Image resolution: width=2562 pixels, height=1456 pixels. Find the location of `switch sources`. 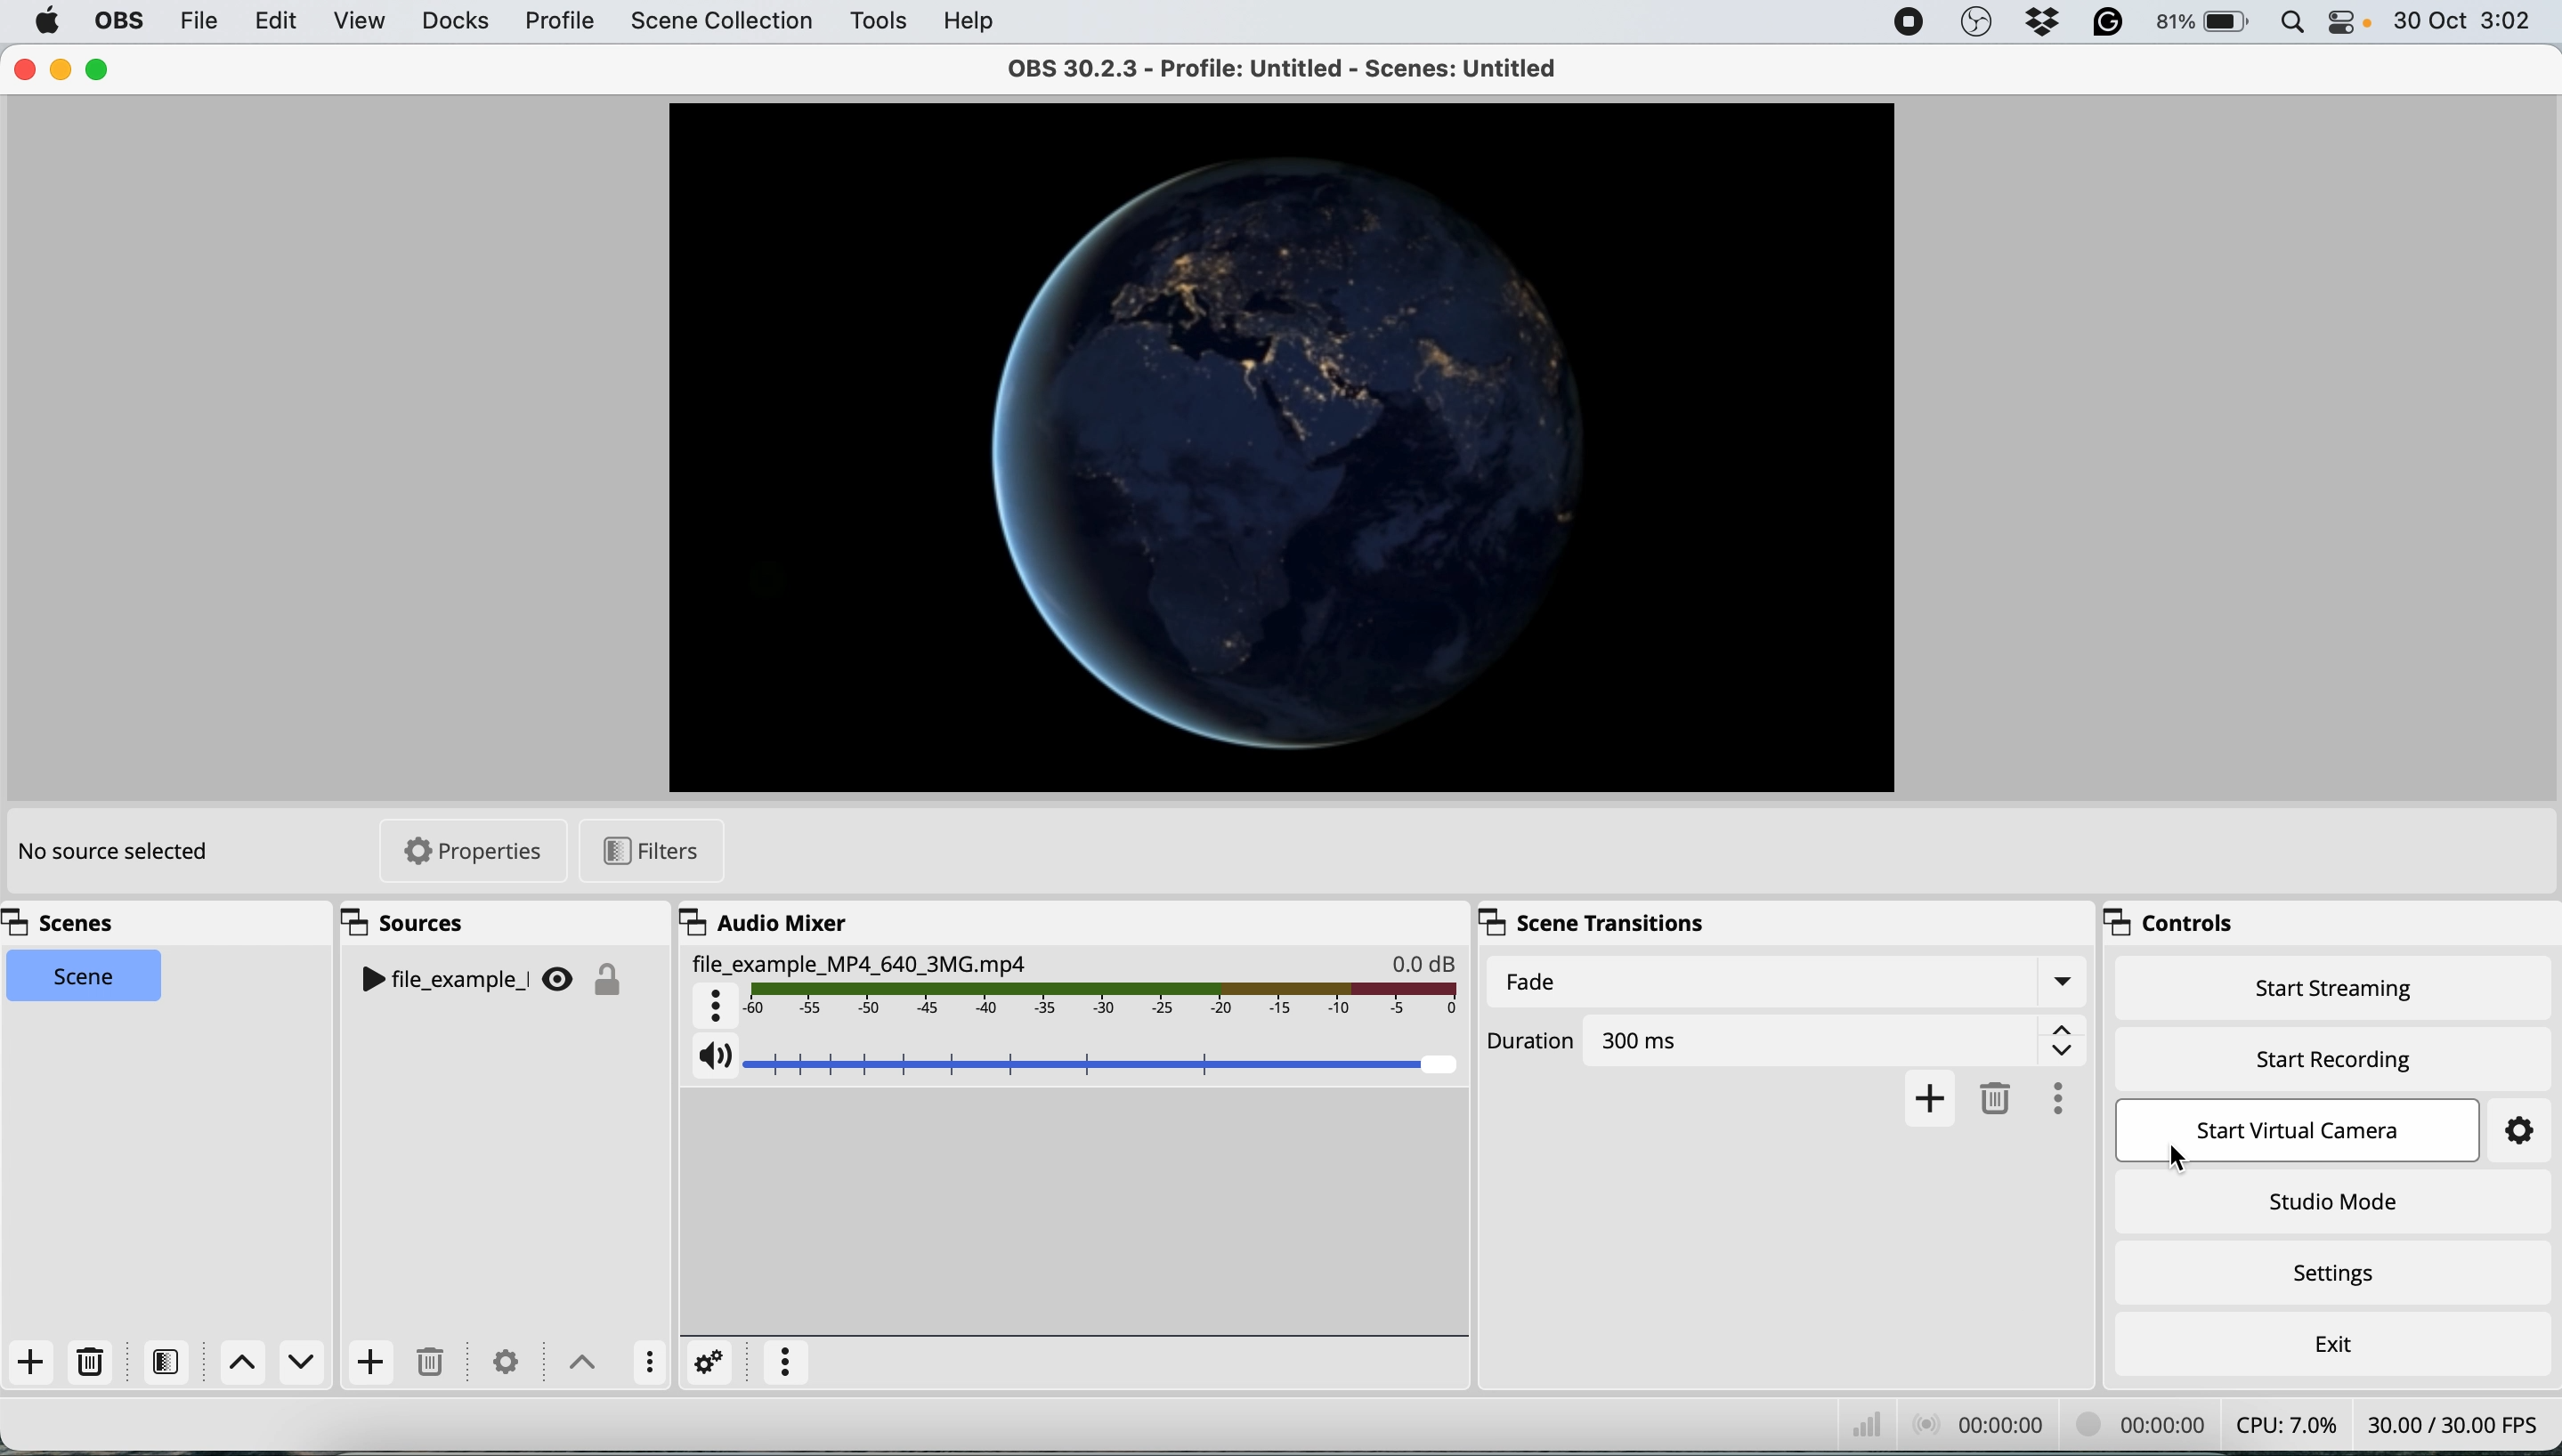

switch sources is located at coordinates (585, 1362).